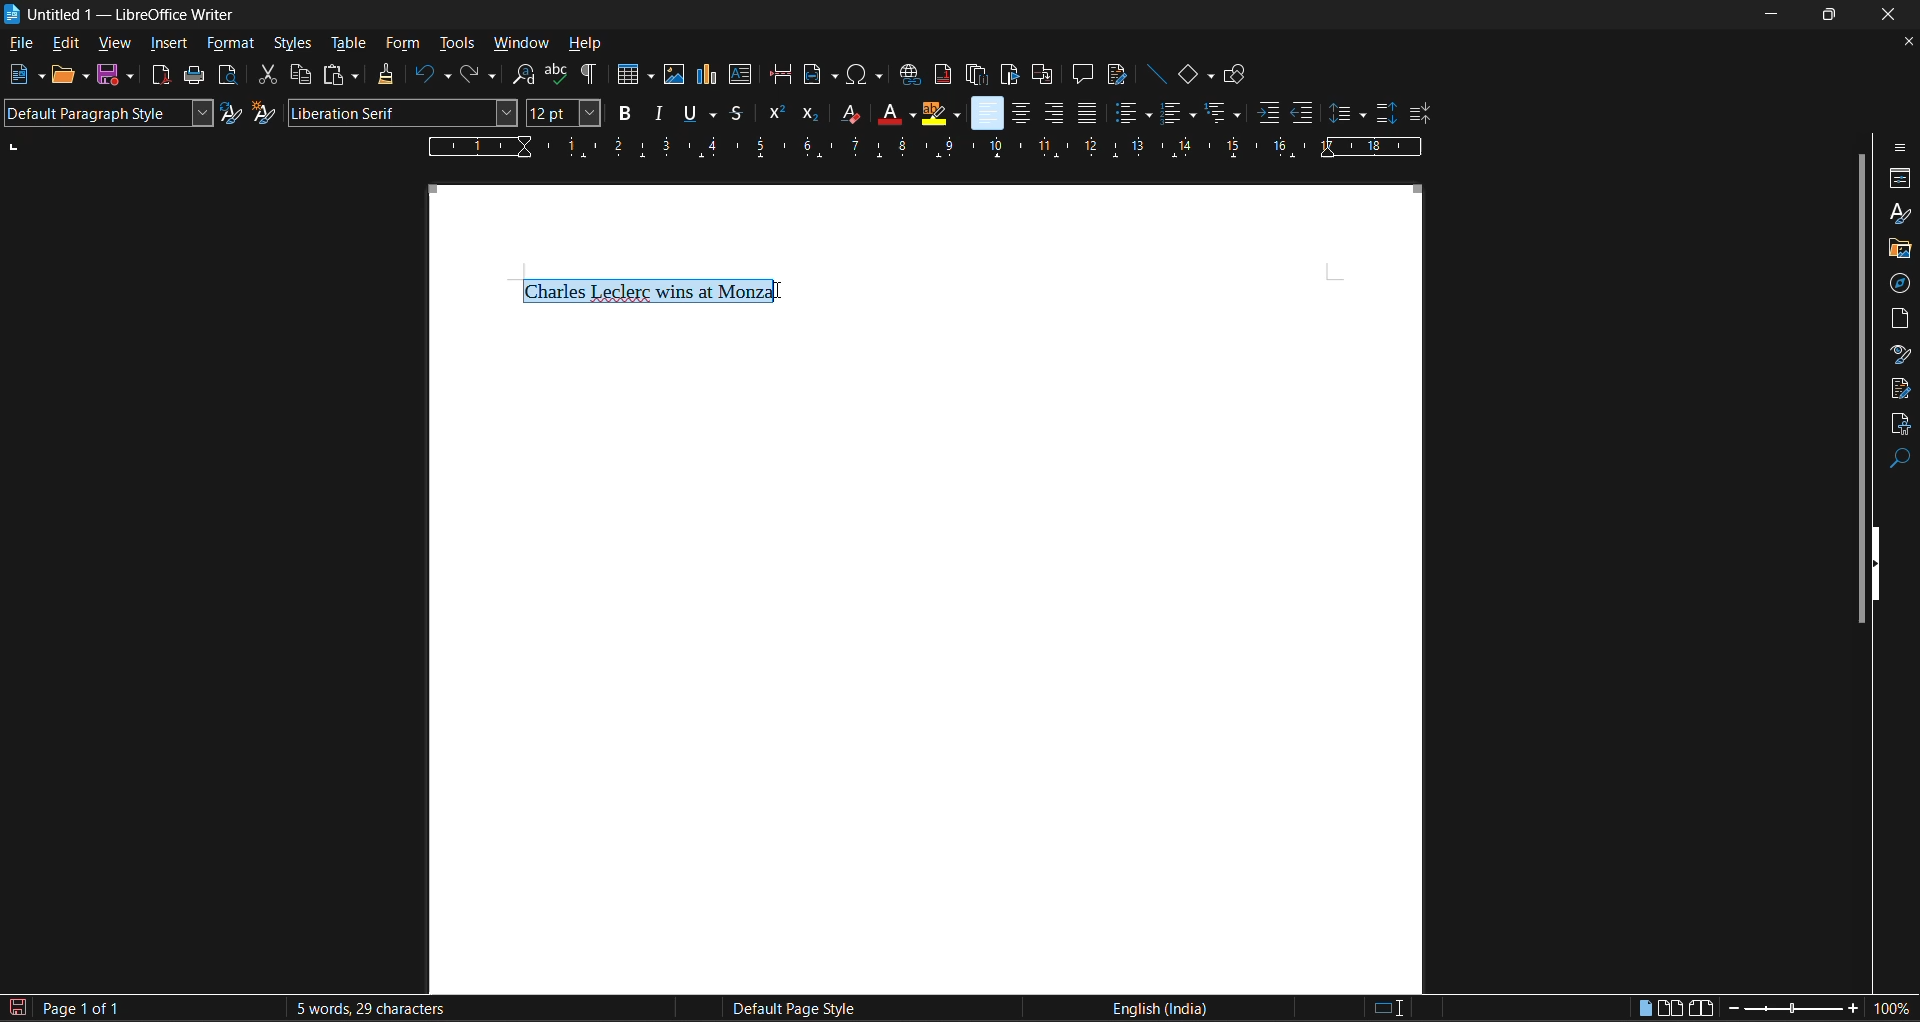  What do you see at coordinates (563, 112) in the screenshot?
I see `font size` at bounding box center [563, 112].